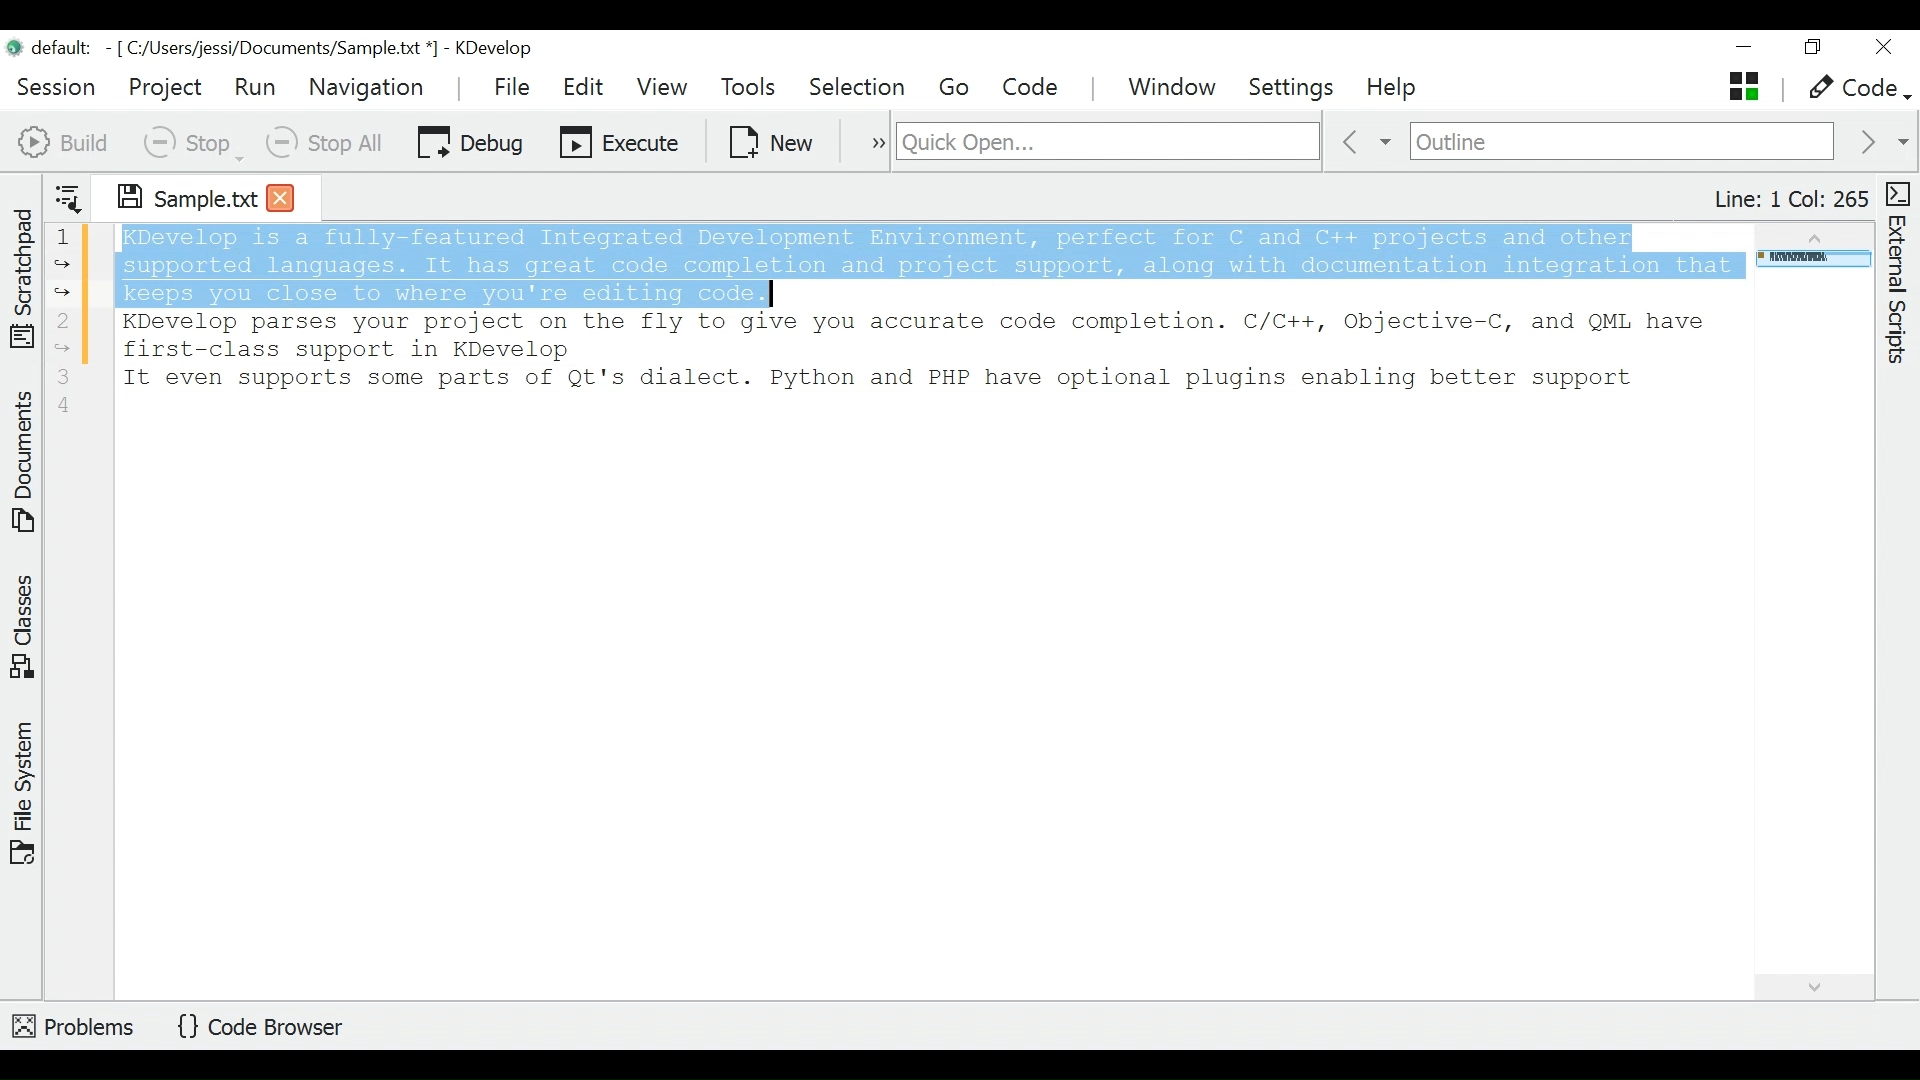  I want to click on 1 KDevelop is a fully-featured Integrated Development Environment, perfect for C and C++ projects and other supported languages. It has great code completion and project support, along with documentation integration that keeps you close to where you're editing code., so click(896, 264).